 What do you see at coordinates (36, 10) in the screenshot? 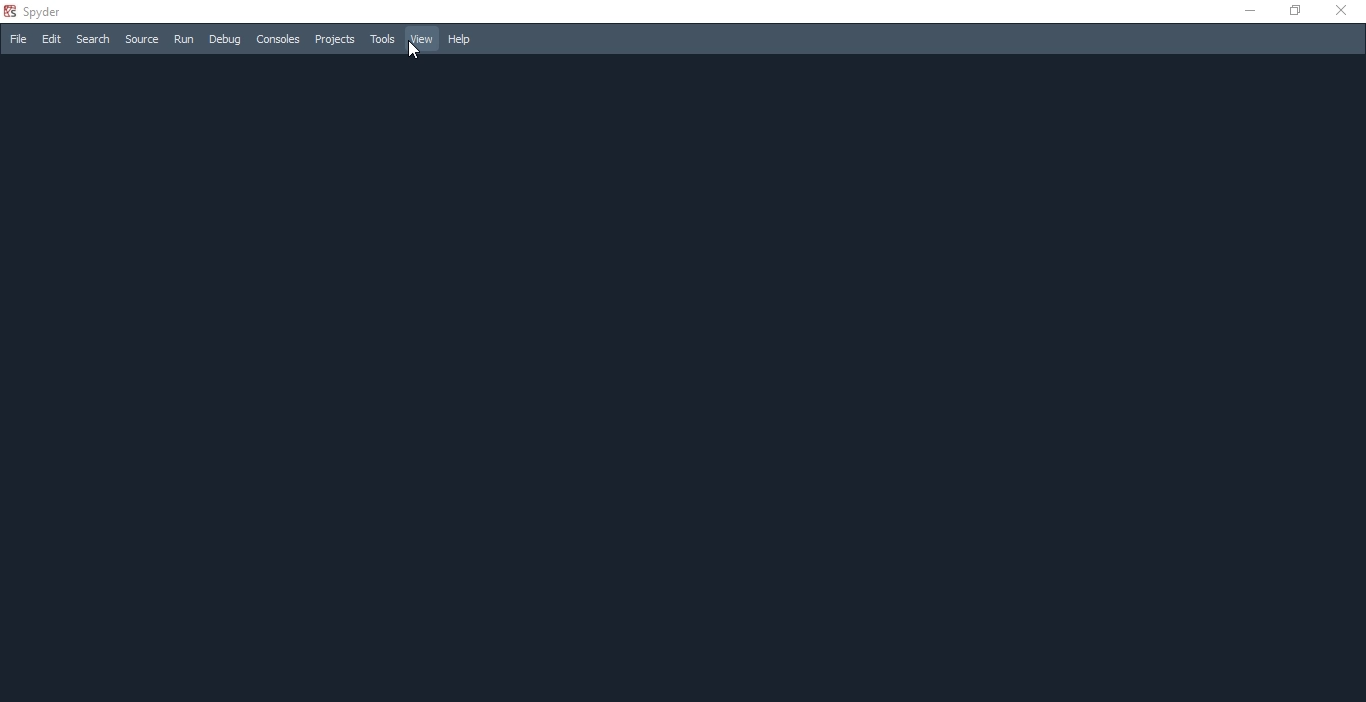
I see `spyder Desktop icon` at bounding box center [36, 10].